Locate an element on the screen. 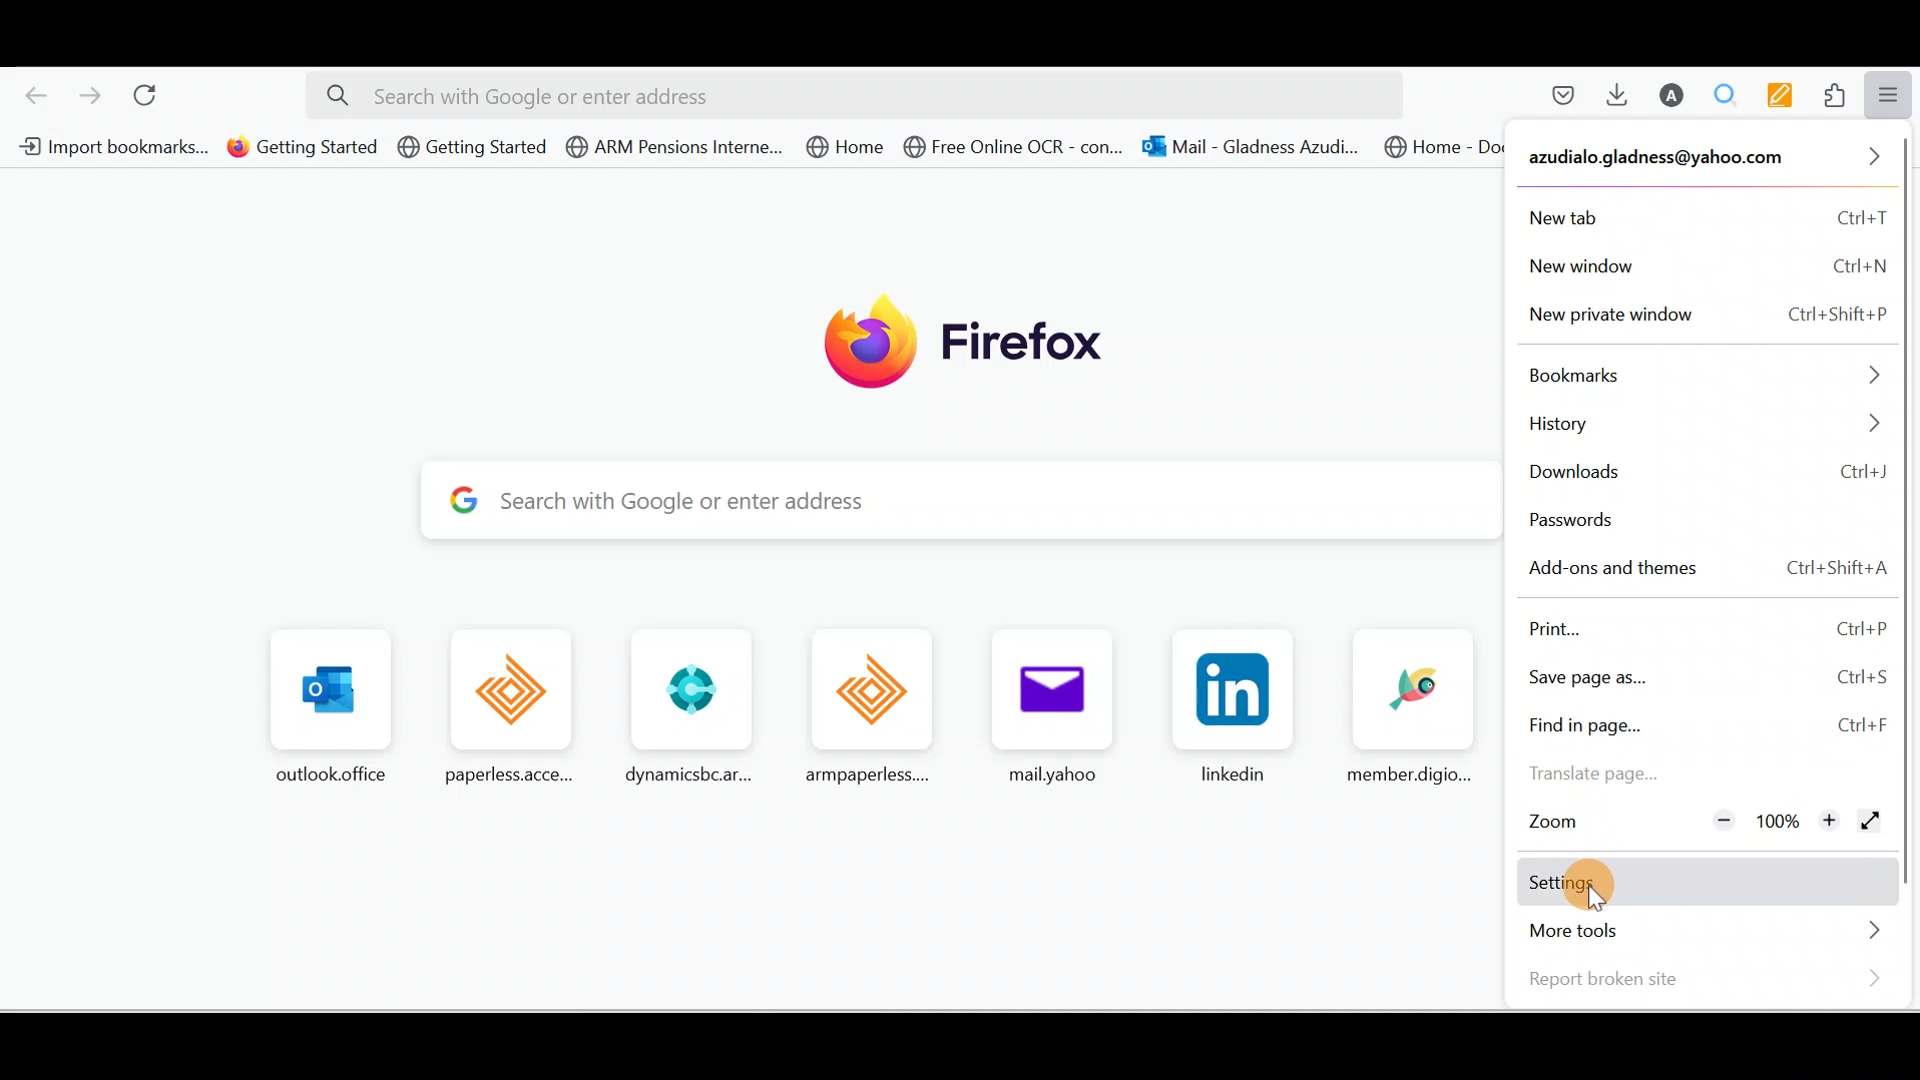 The height and width of the screenshot is (1080, 1920). History is located at coordinates (1711, 429).